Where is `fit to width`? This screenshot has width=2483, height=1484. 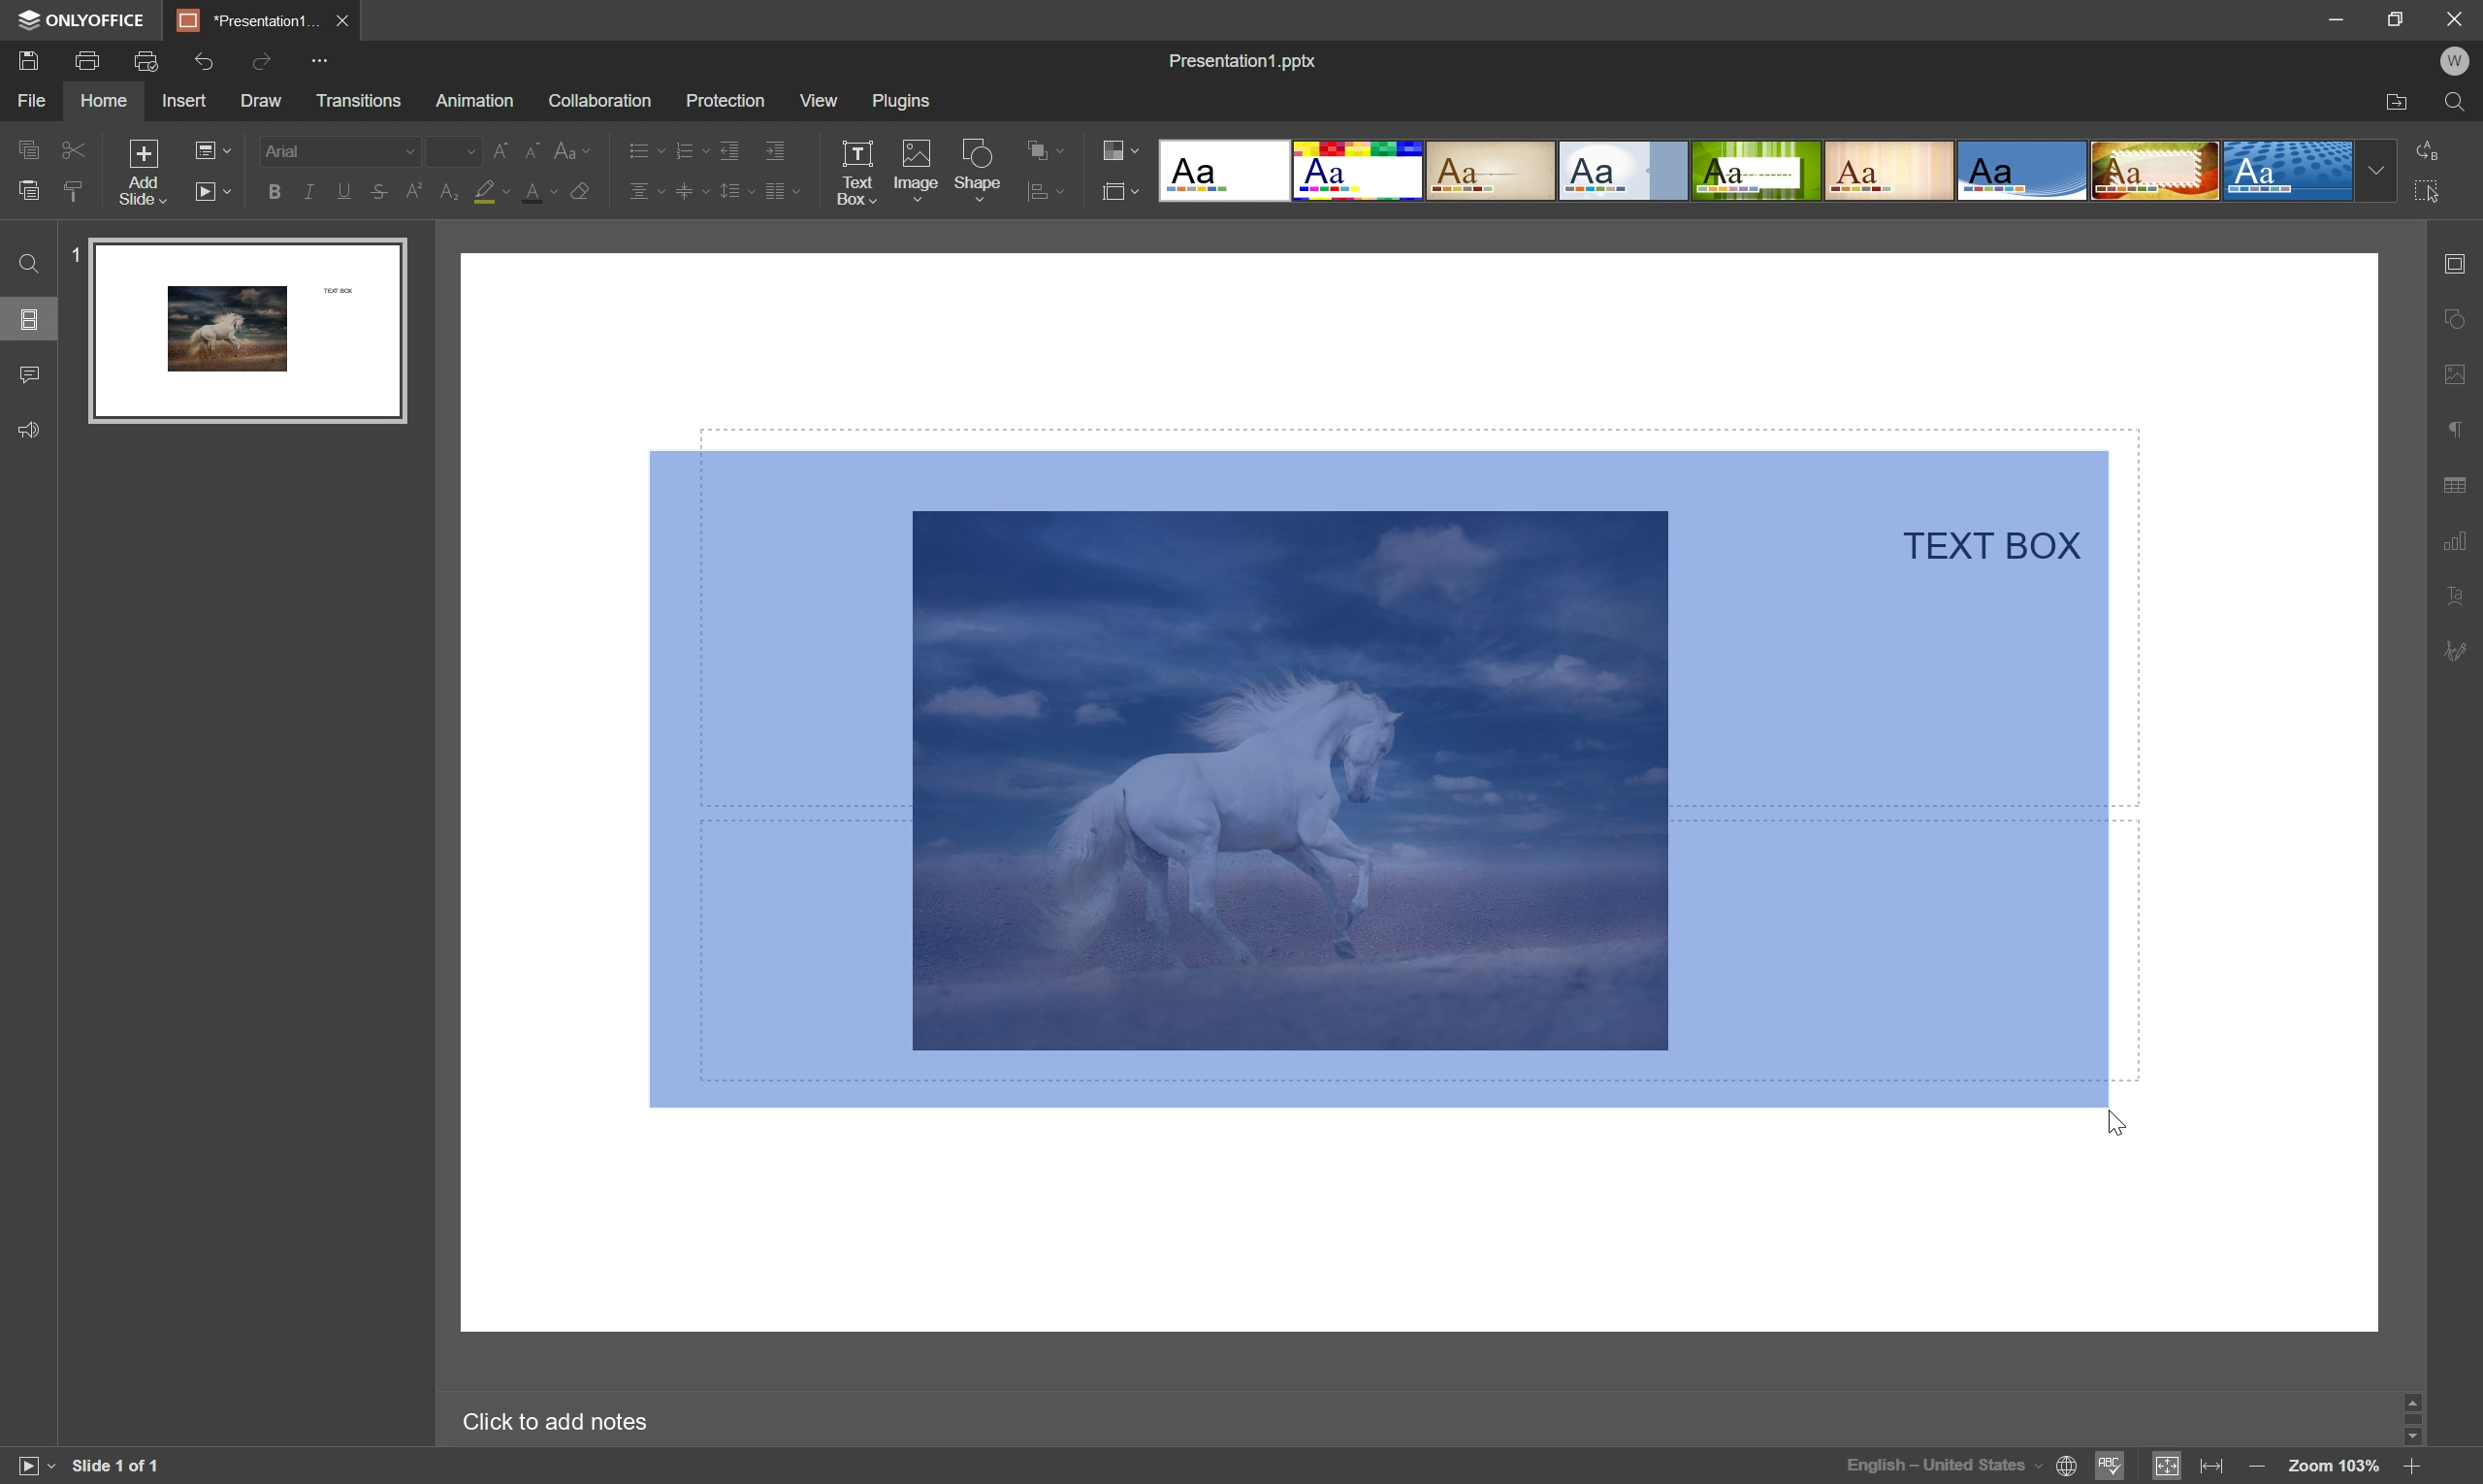
fit to width is located at coordinates (2215, 1466).